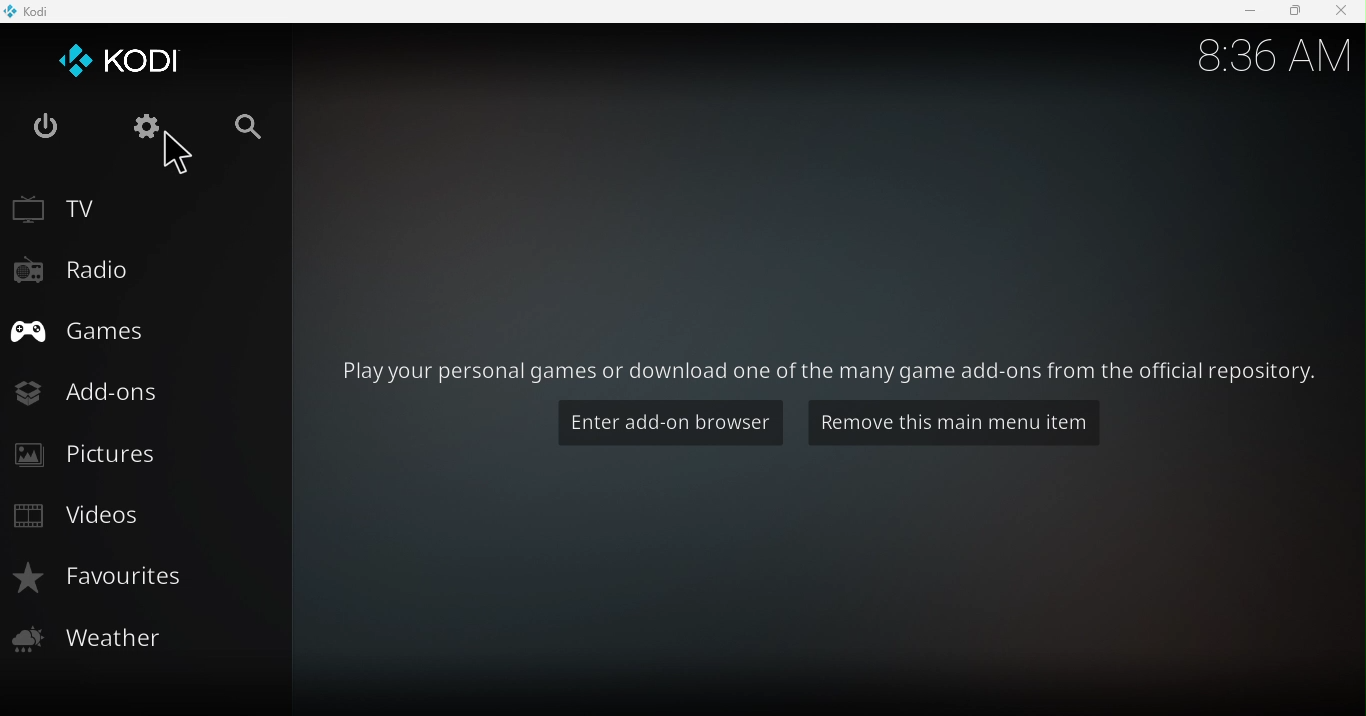 This screenshot has width=1366, height=716. Describe the element at coordinates (146, 579) in the screenshot. I see `Favourites` at that location.